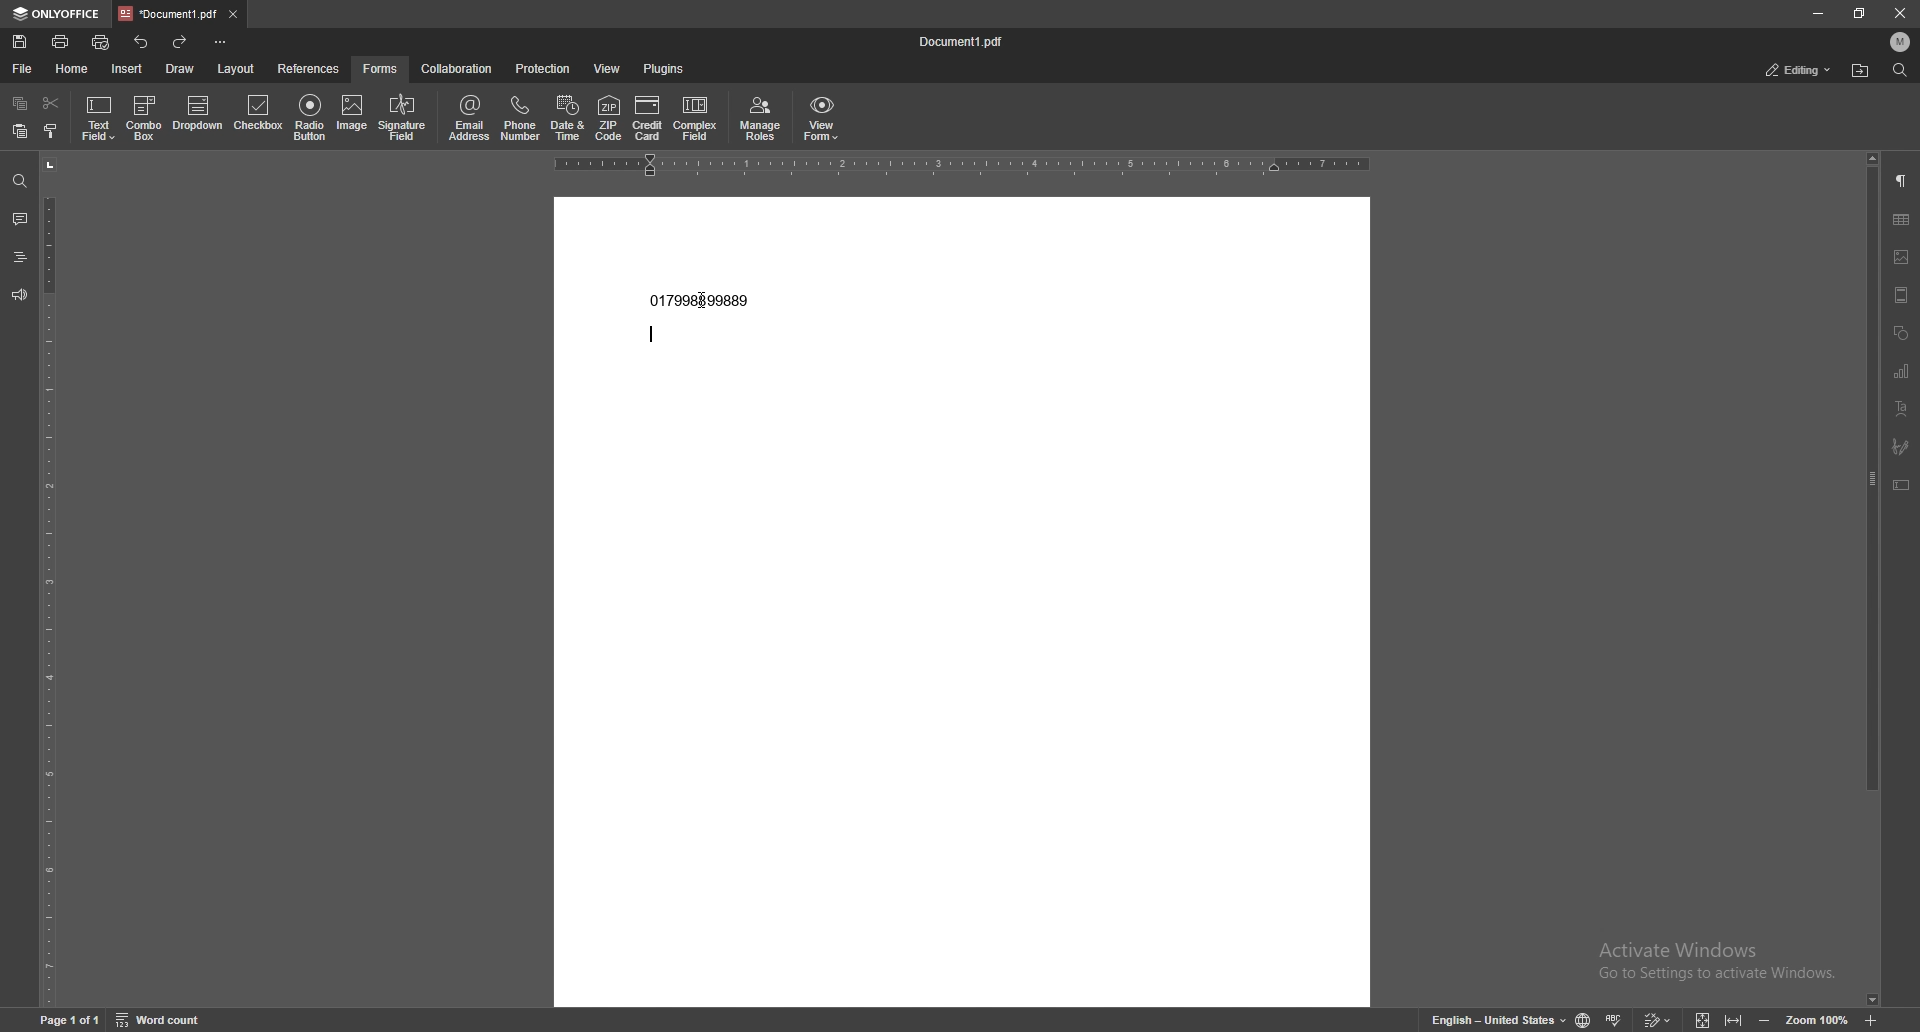 Image resolution: width=1920 pixels, height=1032 pixels. Describe the element at coordinates (160, 1020) in the screenshot. I see `word count` at that location.